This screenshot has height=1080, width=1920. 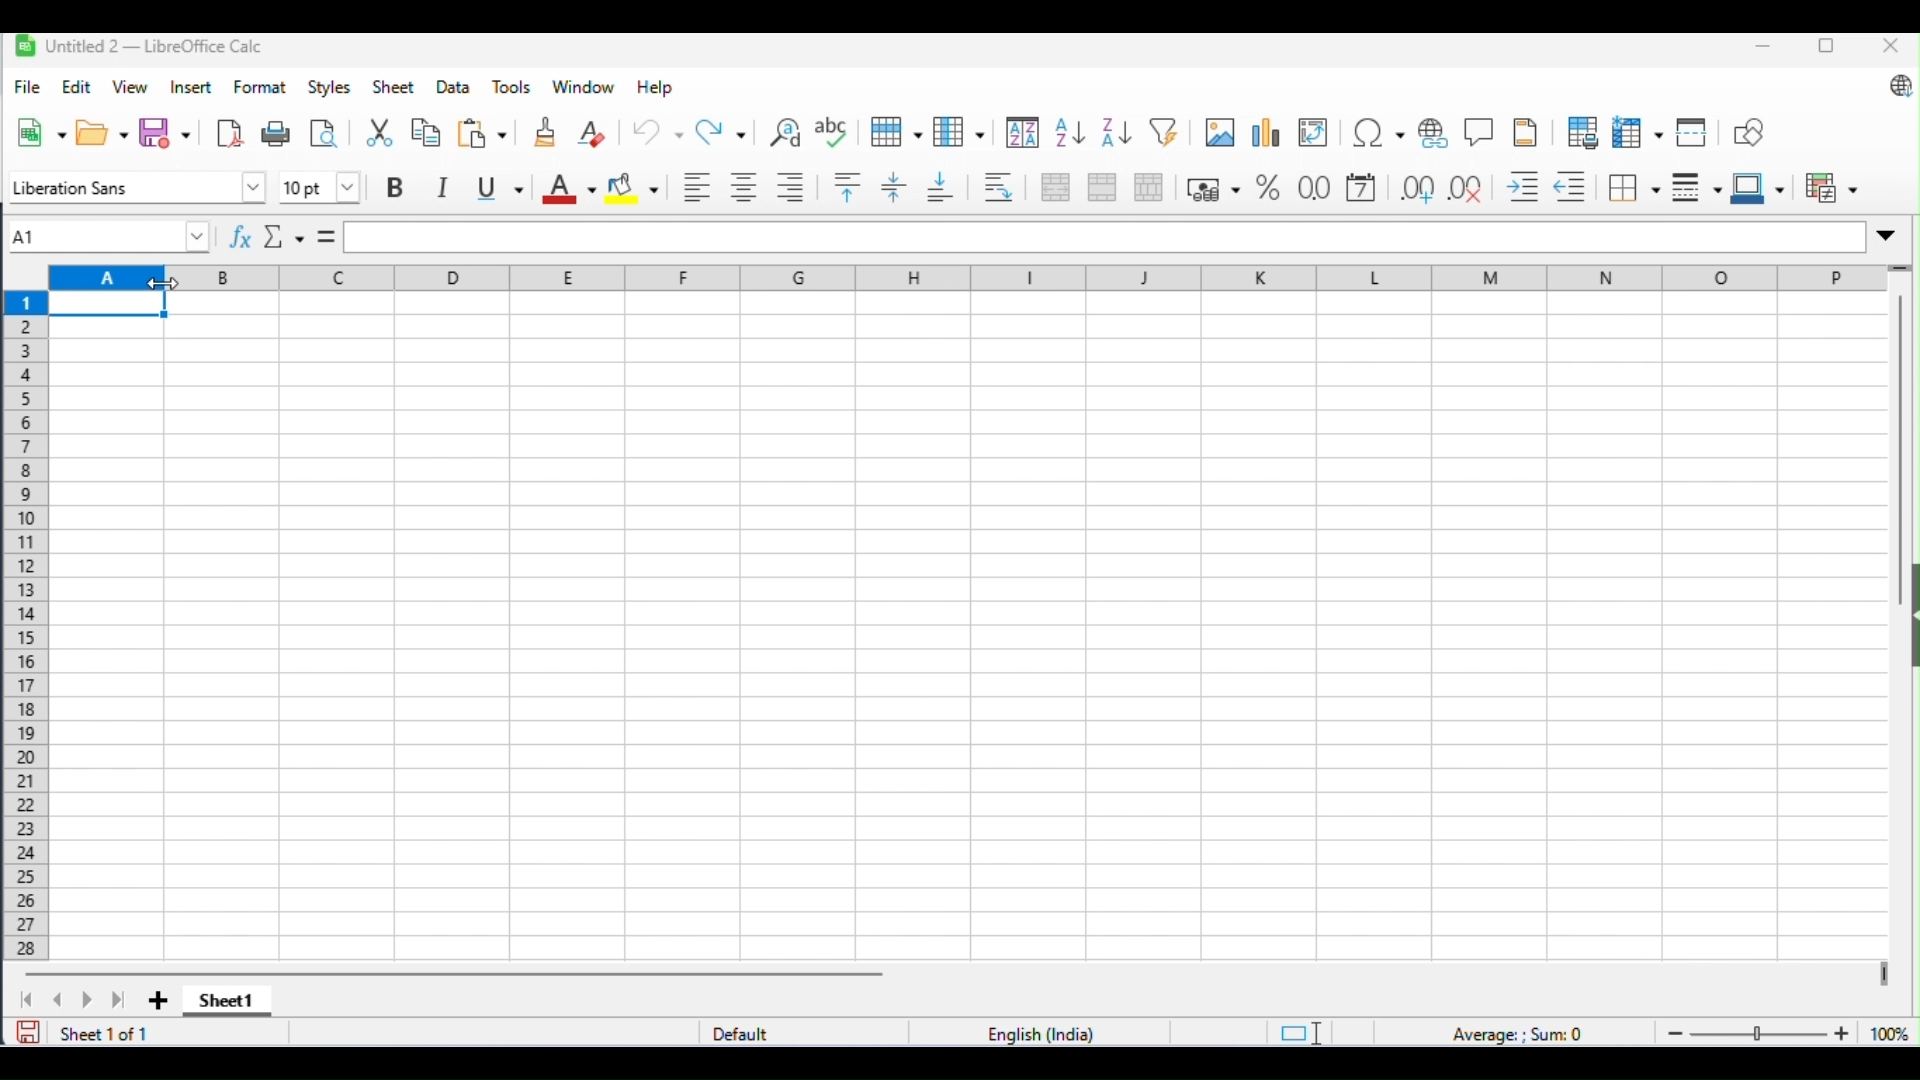 What do you see at coordinates (79, 88) in the screenshot?
I see `edit` at bounding box center [79, 88].